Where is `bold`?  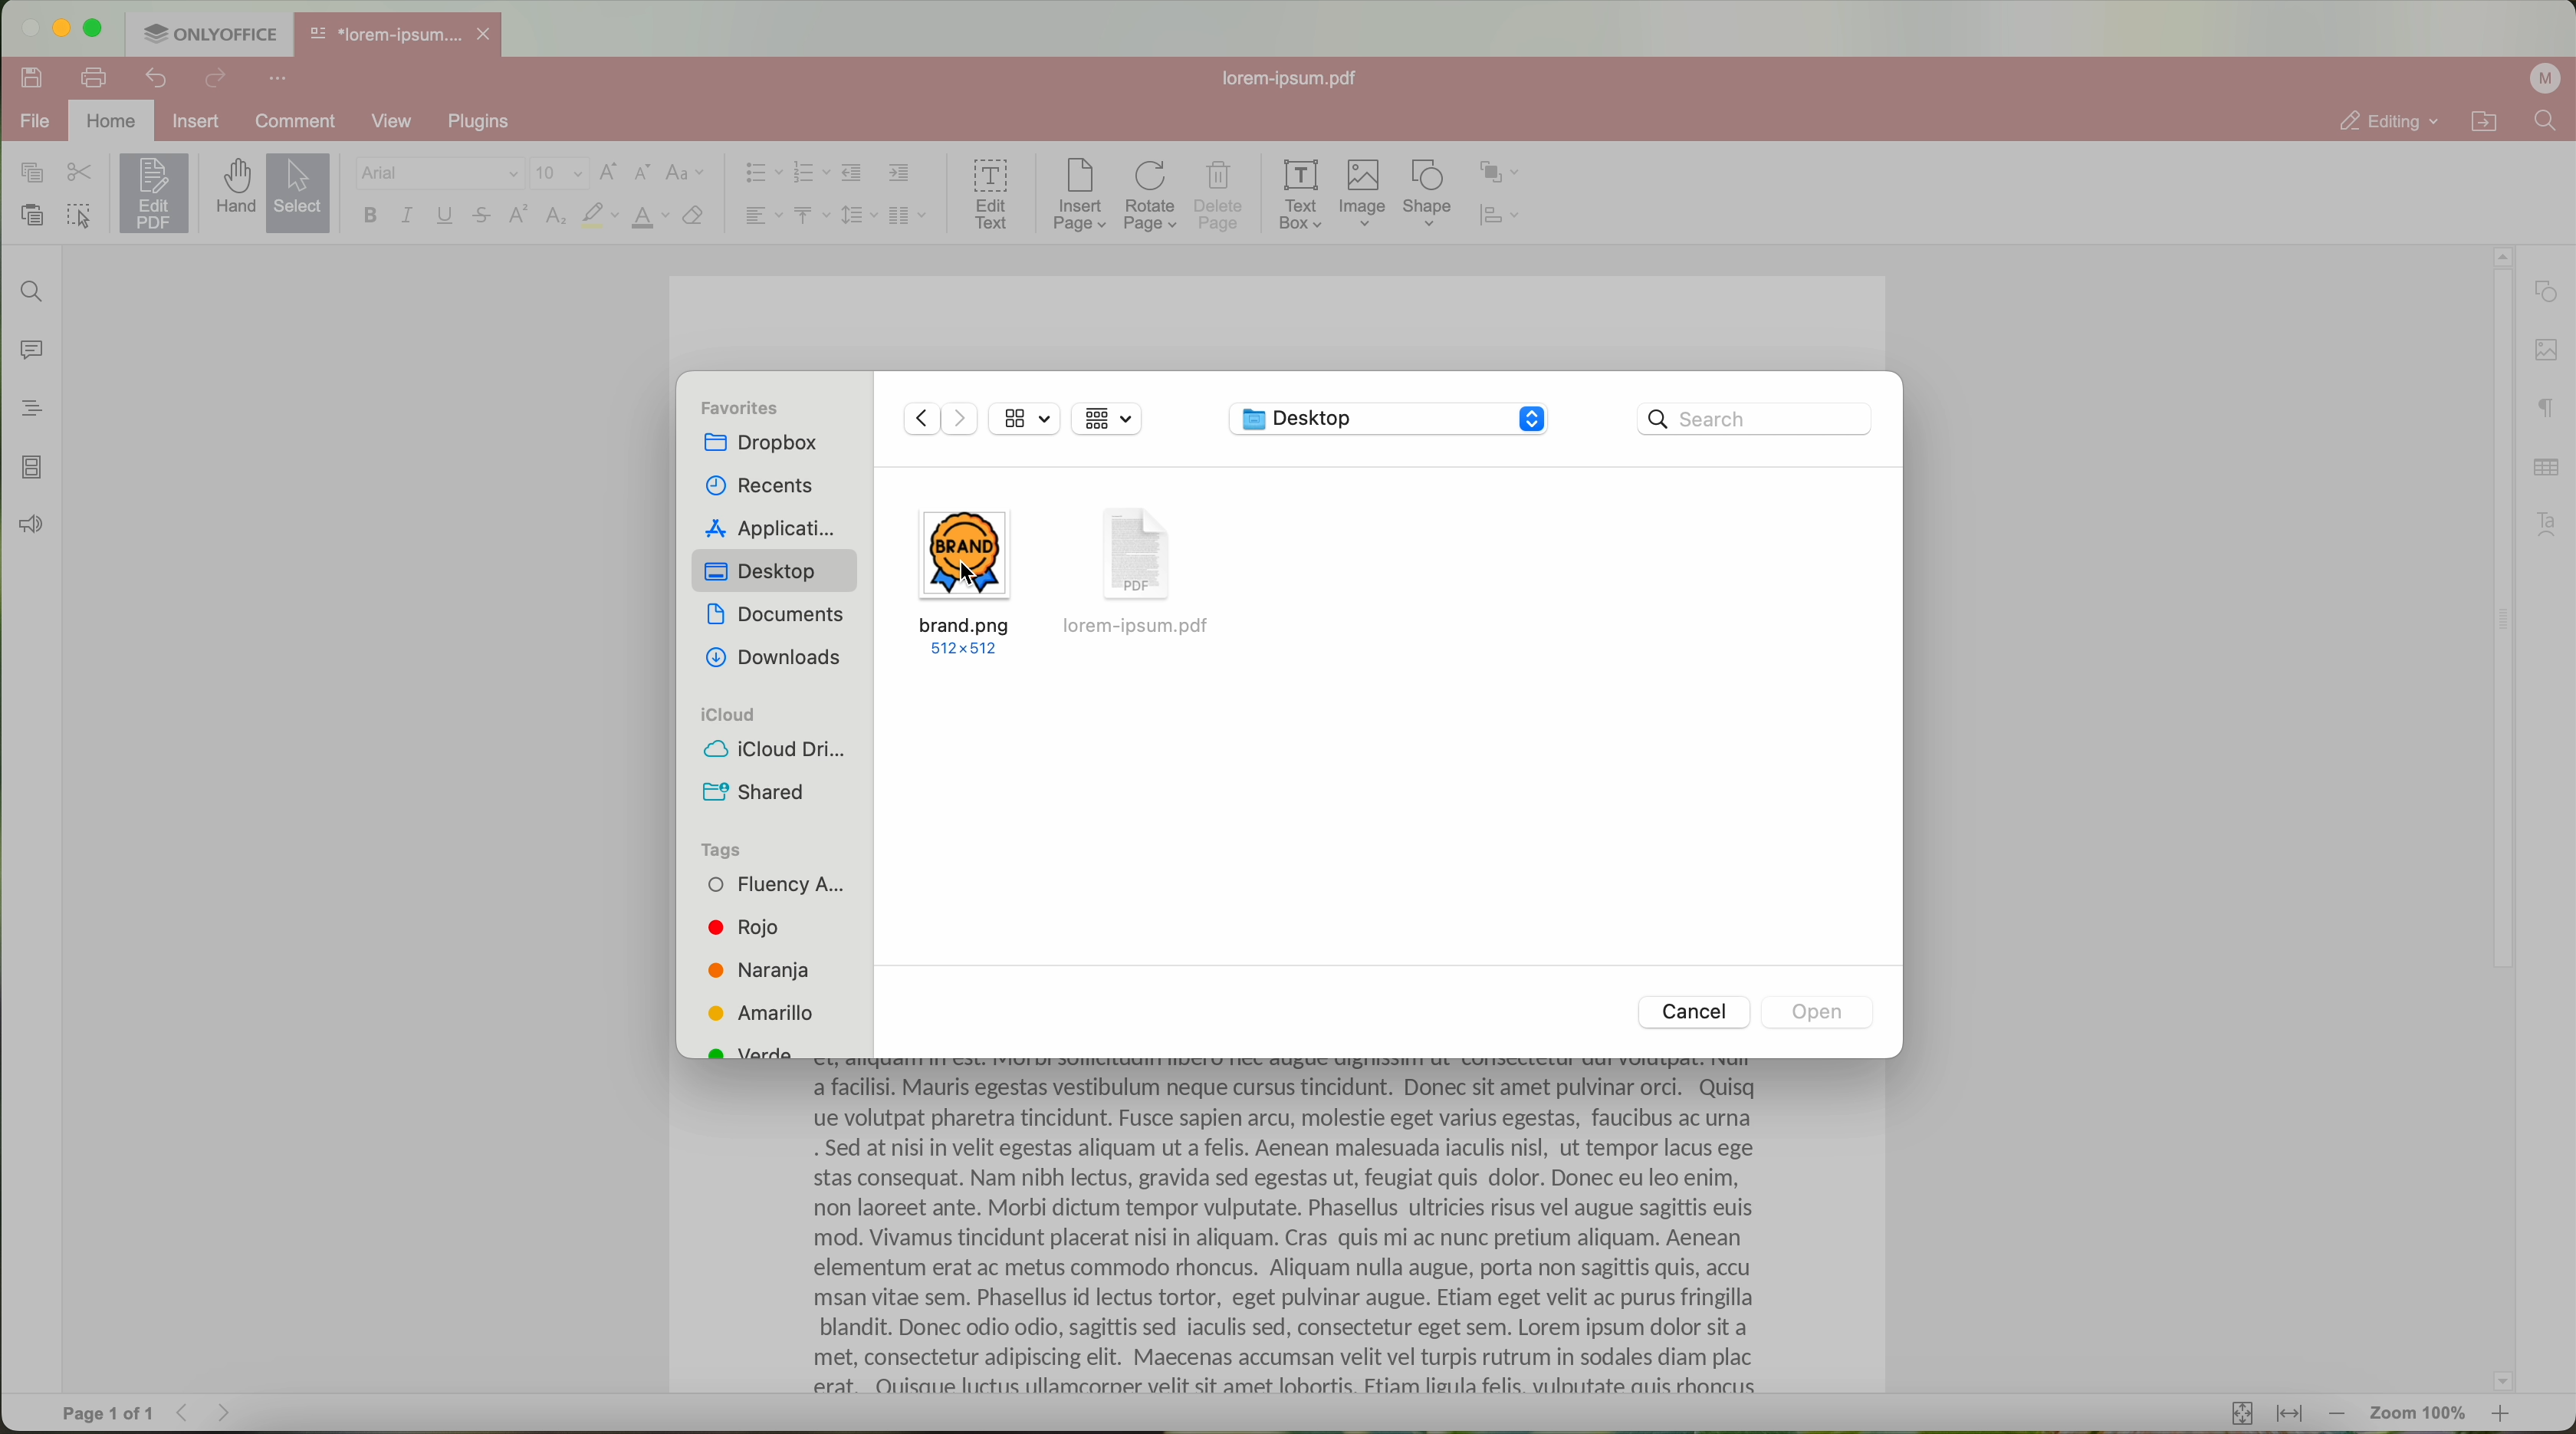
bold is located at coordinates (370, 215).